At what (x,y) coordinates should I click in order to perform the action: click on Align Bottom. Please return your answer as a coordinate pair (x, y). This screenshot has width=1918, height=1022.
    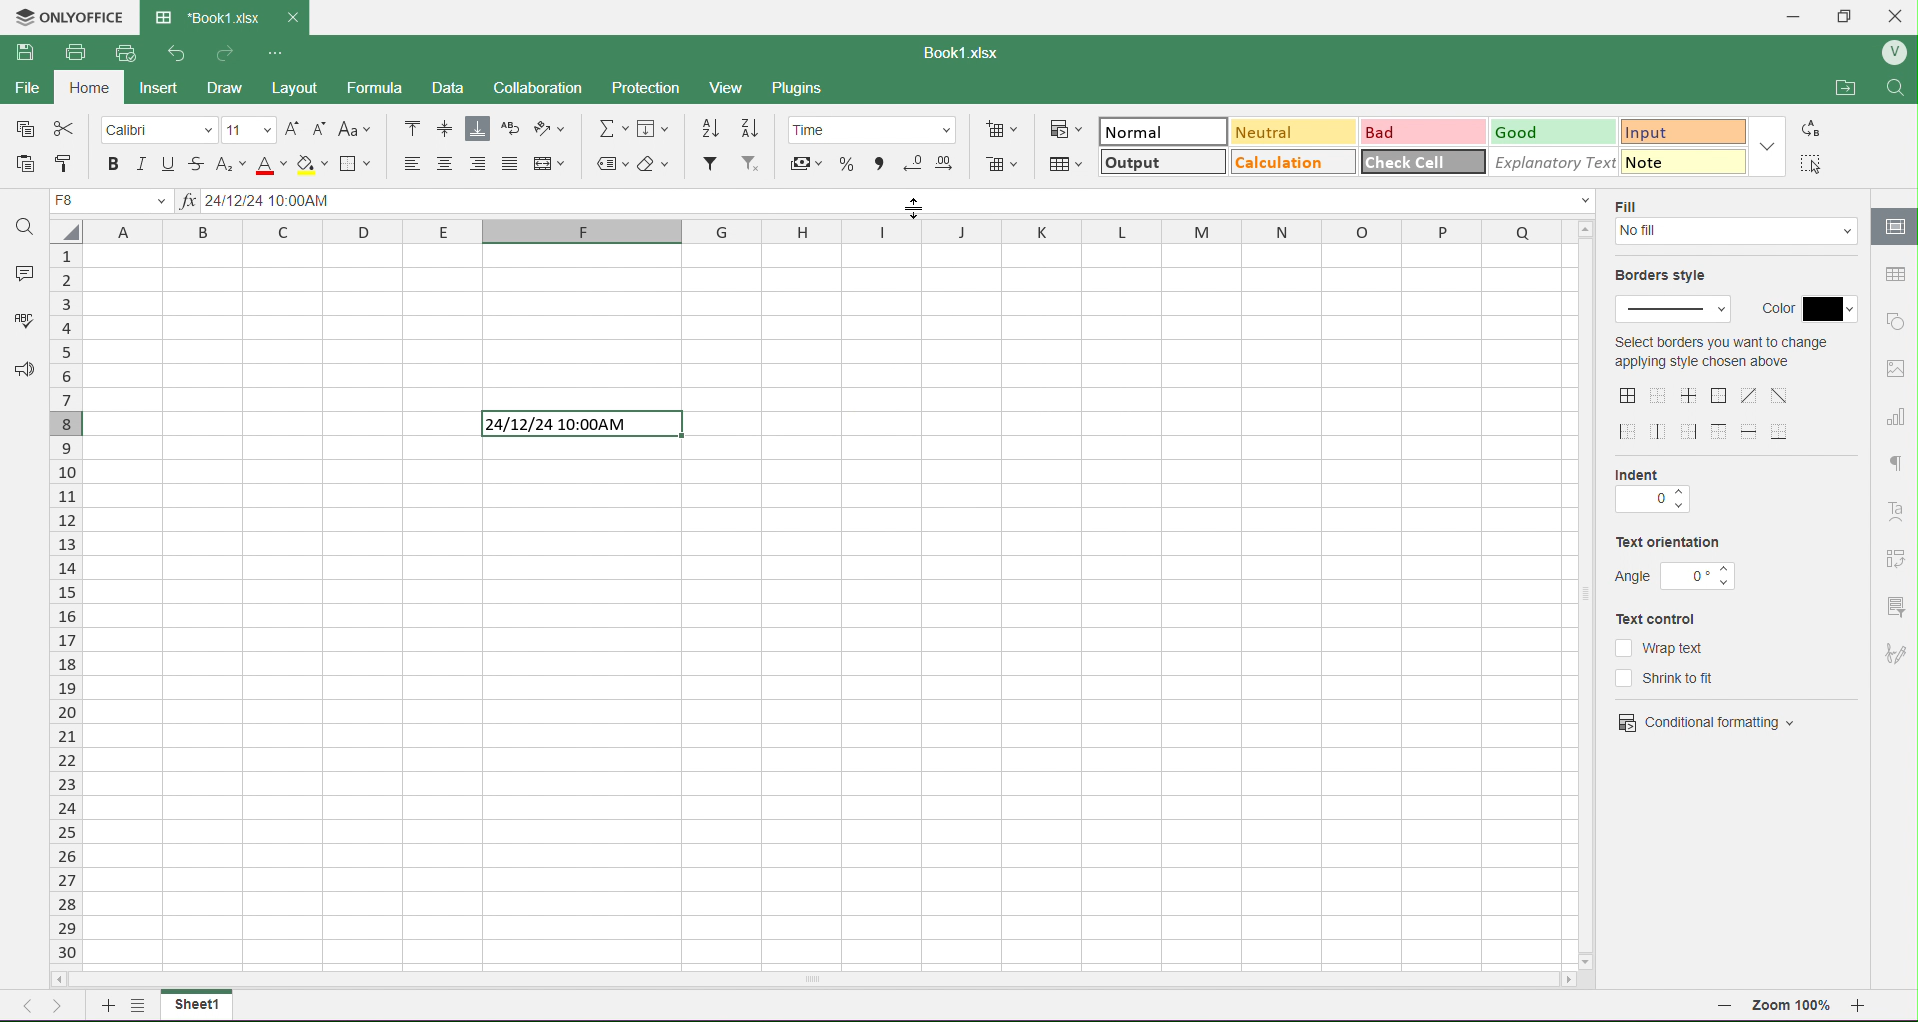
    Looking at the image, I should click on (478, 130).